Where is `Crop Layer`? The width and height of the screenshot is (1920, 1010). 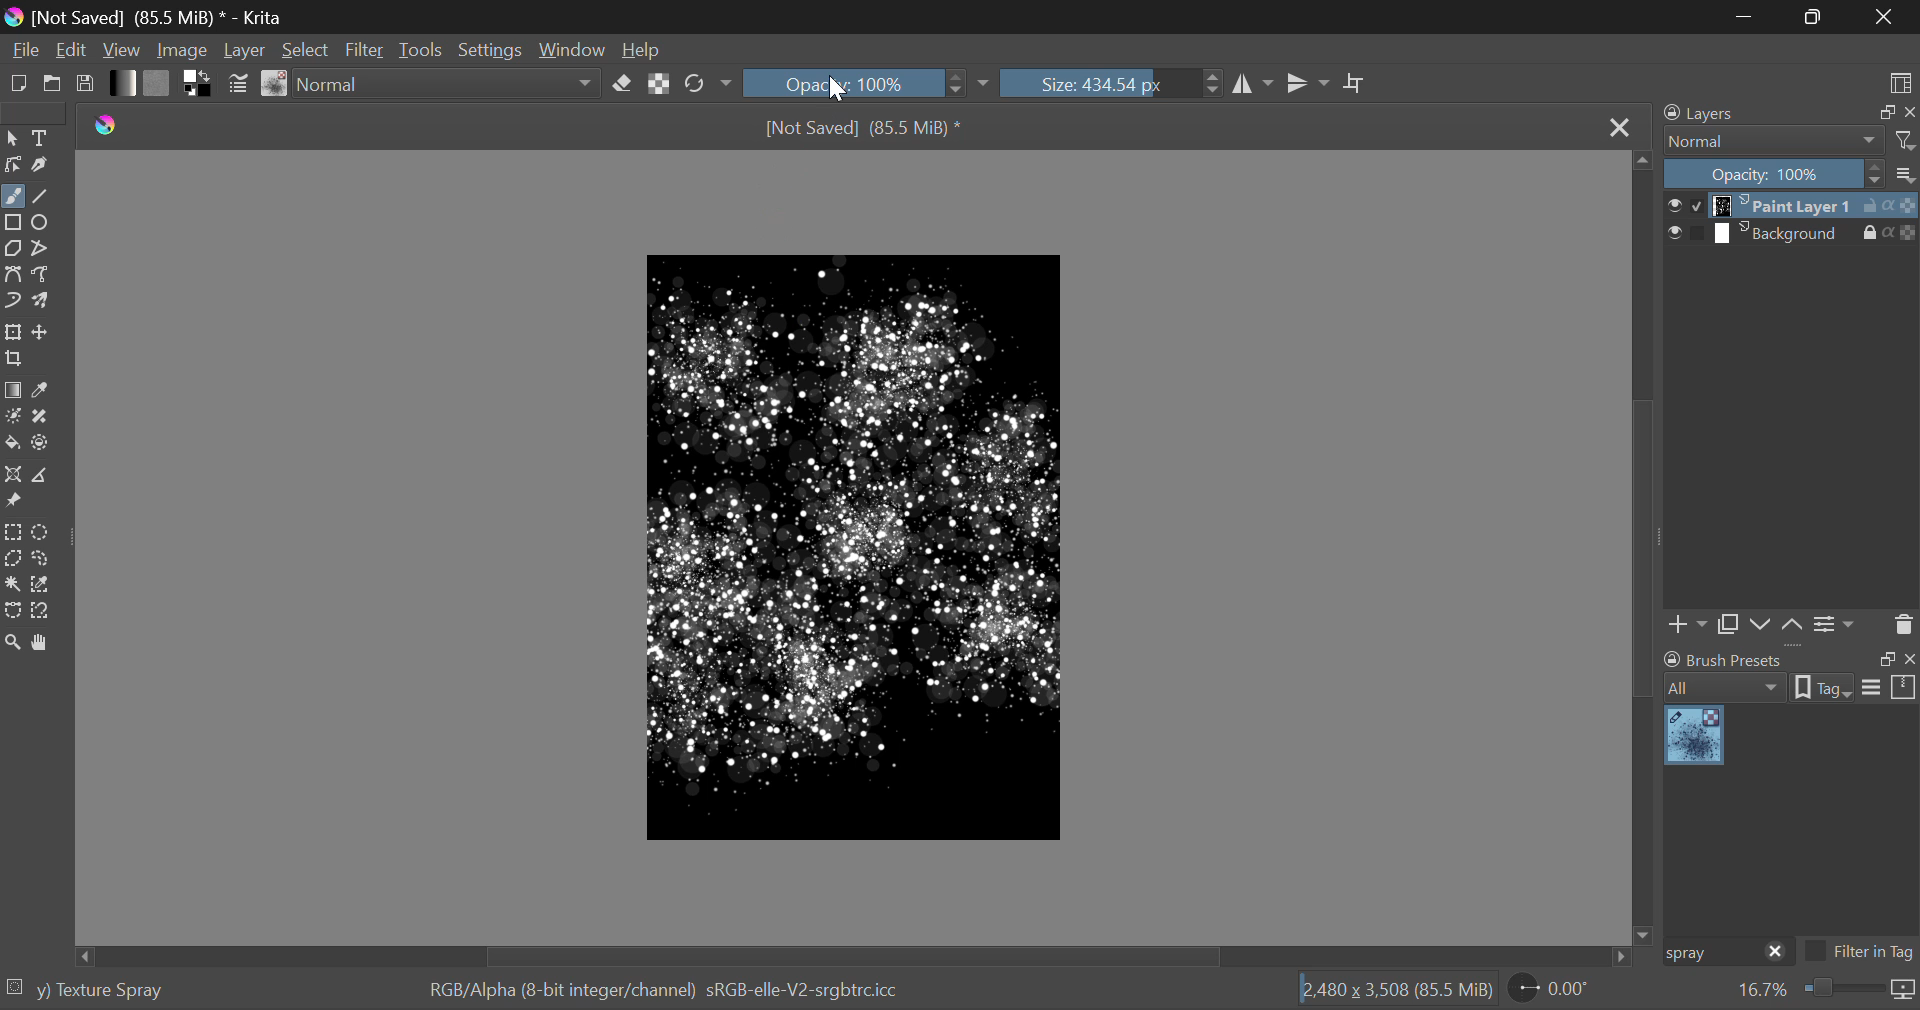 Crop Layer is located at coordinates (16, 360).